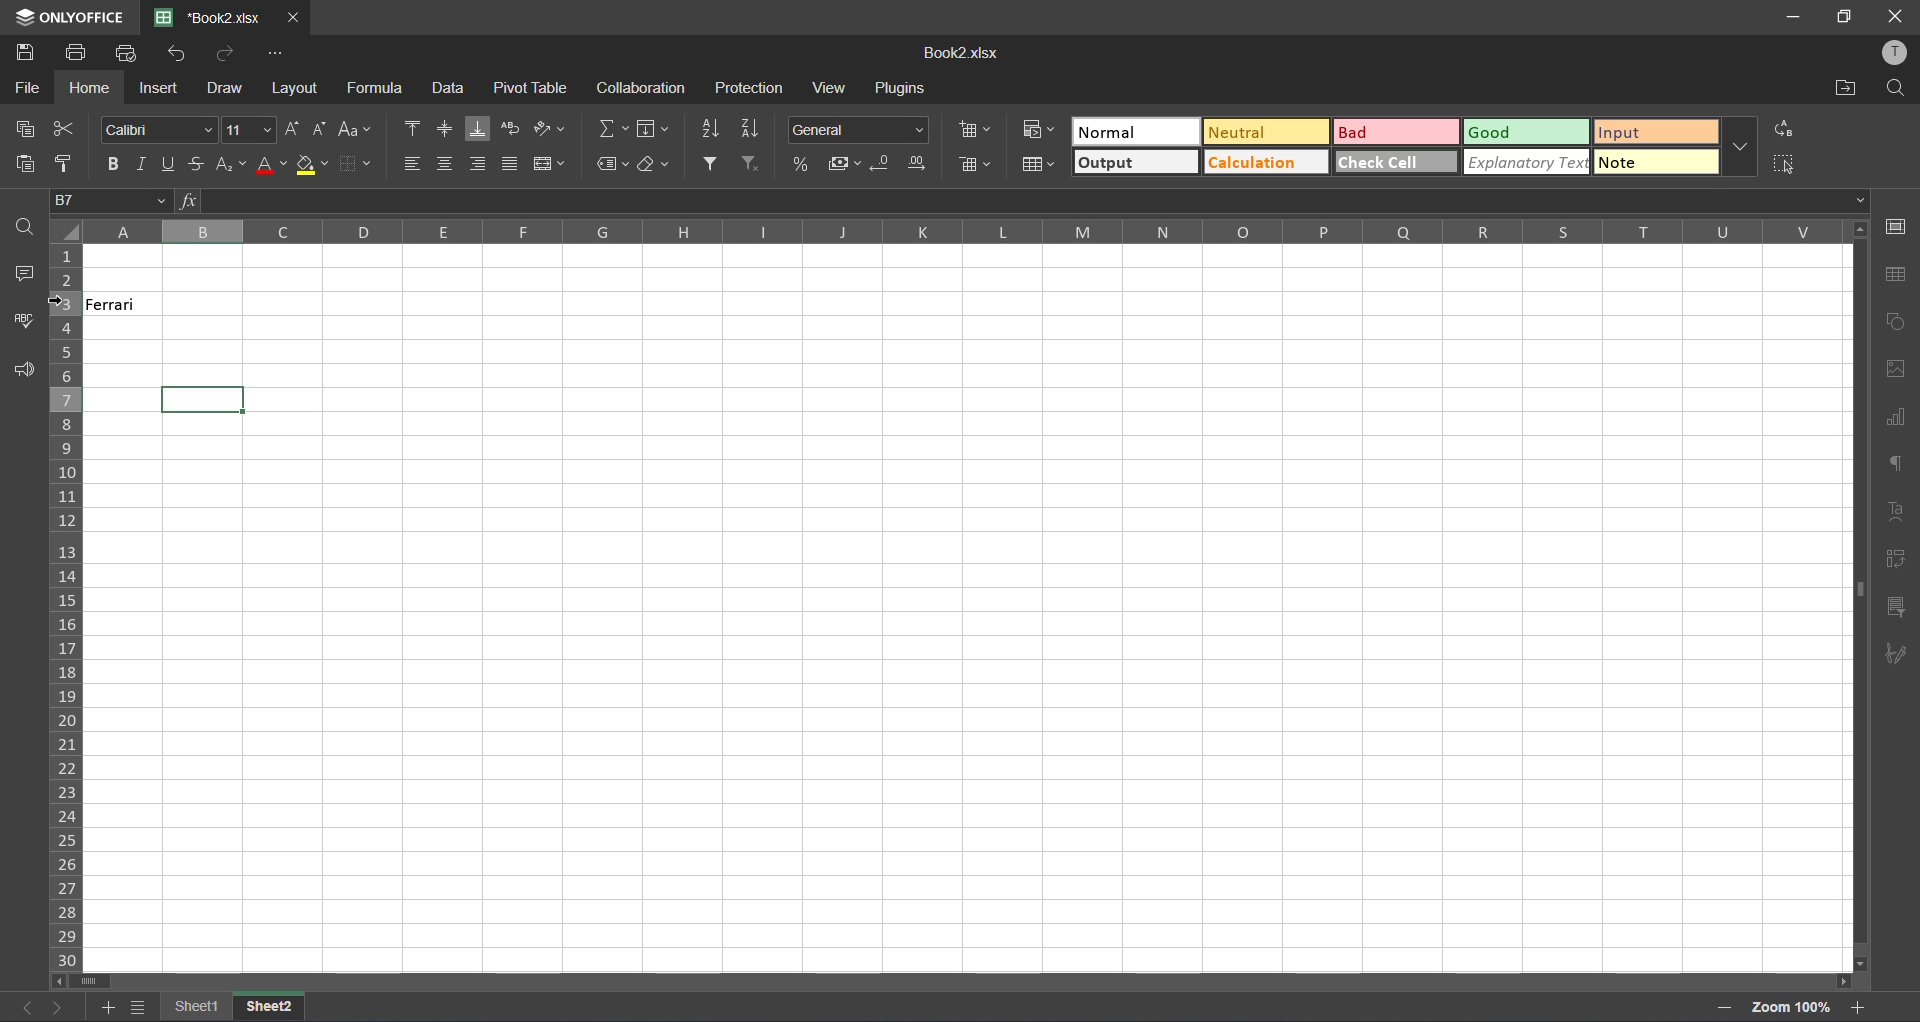 The image size is (1920, 1022). What do you see at coordinates (1897, 370) in the screenshot?
I see `images` at bounding box center [1897, 370].